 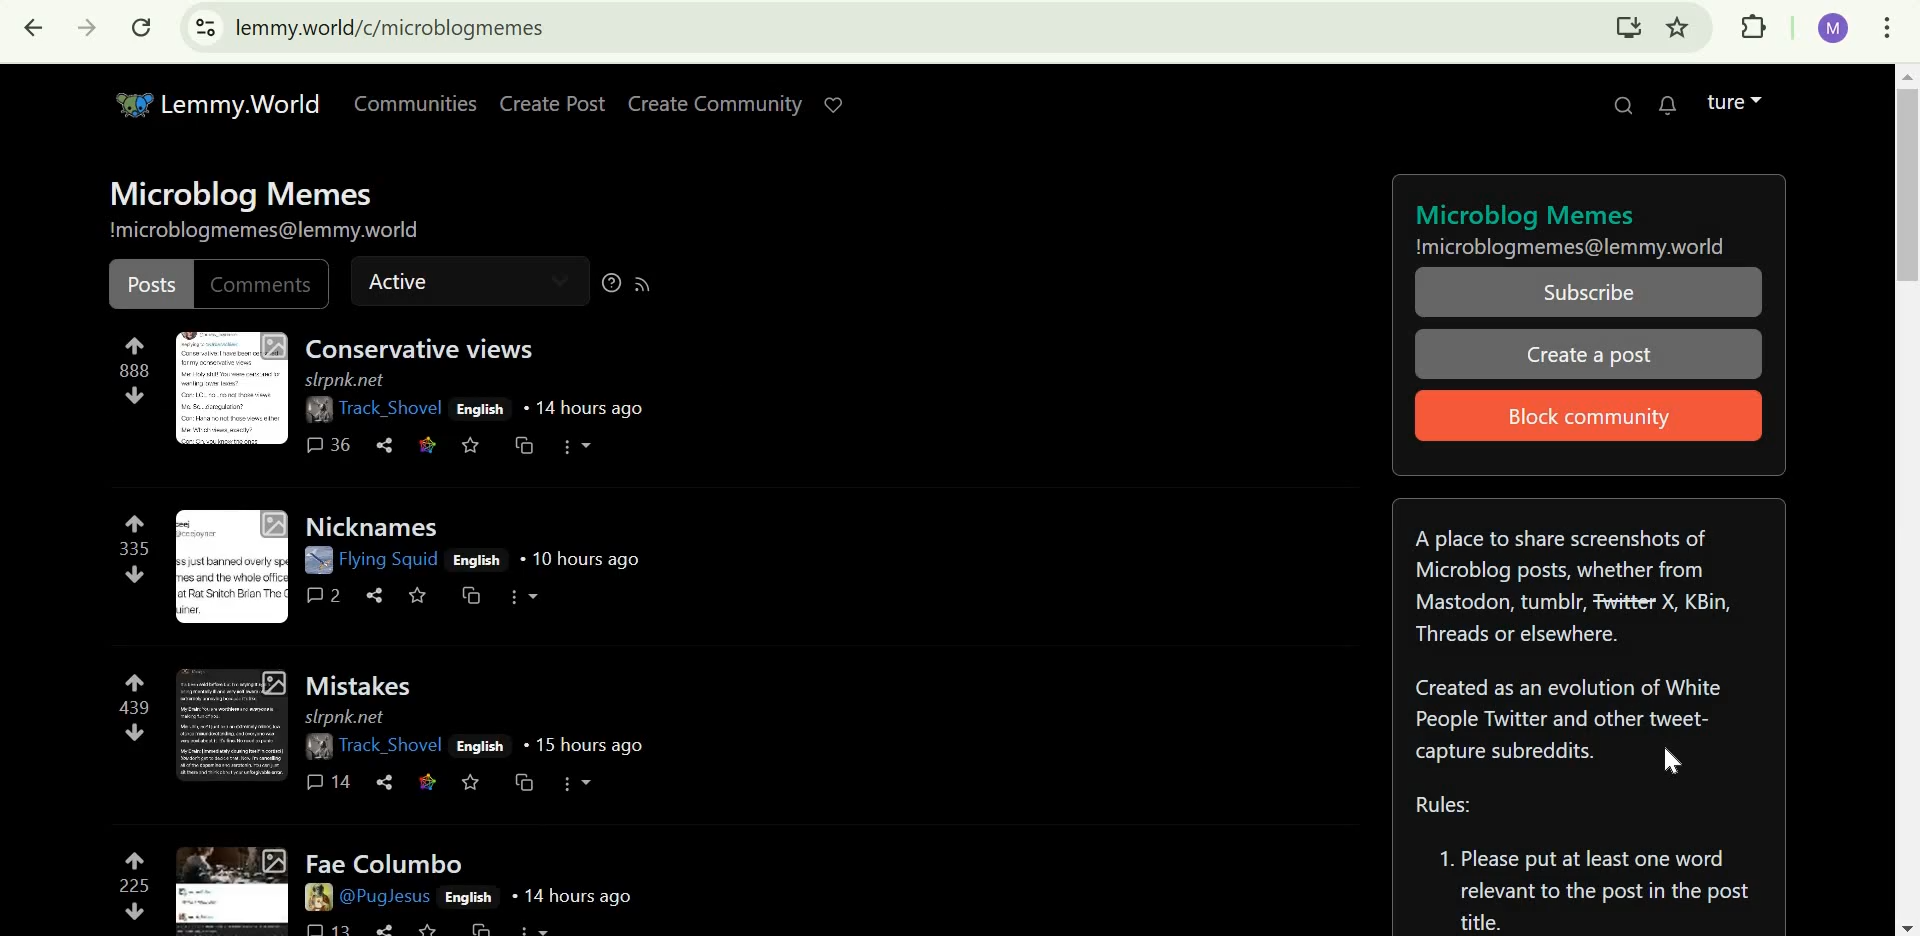 I want to click on expand here, so click(x=233, y=885).